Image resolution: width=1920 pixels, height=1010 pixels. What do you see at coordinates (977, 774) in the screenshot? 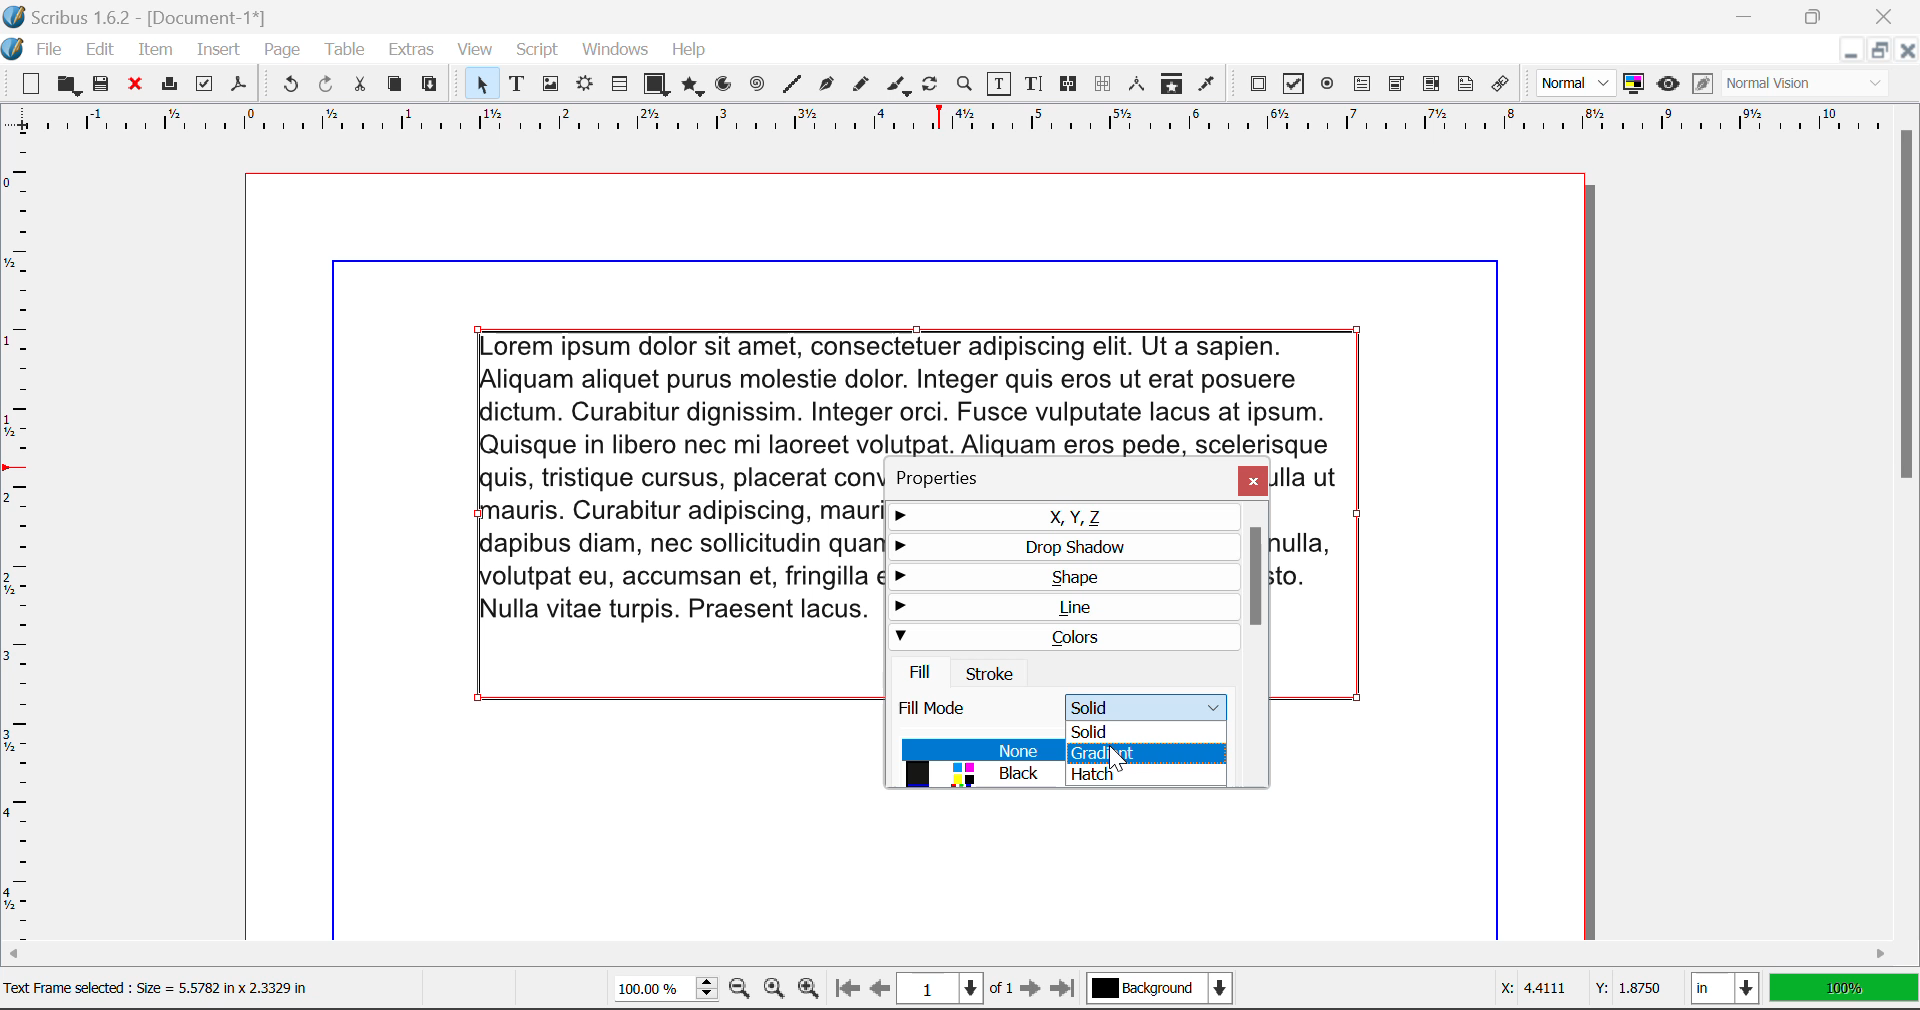
I see `Black` at bounding box center [977, 774].